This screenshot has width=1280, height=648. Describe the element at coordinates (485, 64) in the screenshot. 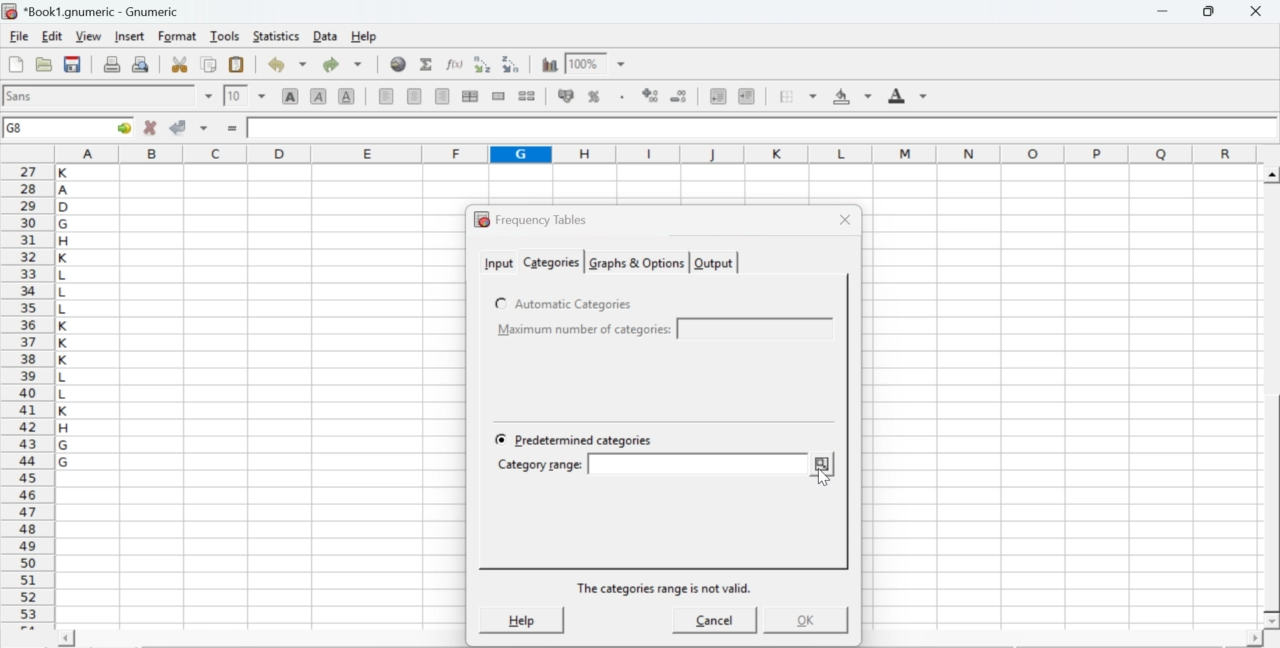

I see `Sort the selected region in ascending order based on the first column selected` at that location.